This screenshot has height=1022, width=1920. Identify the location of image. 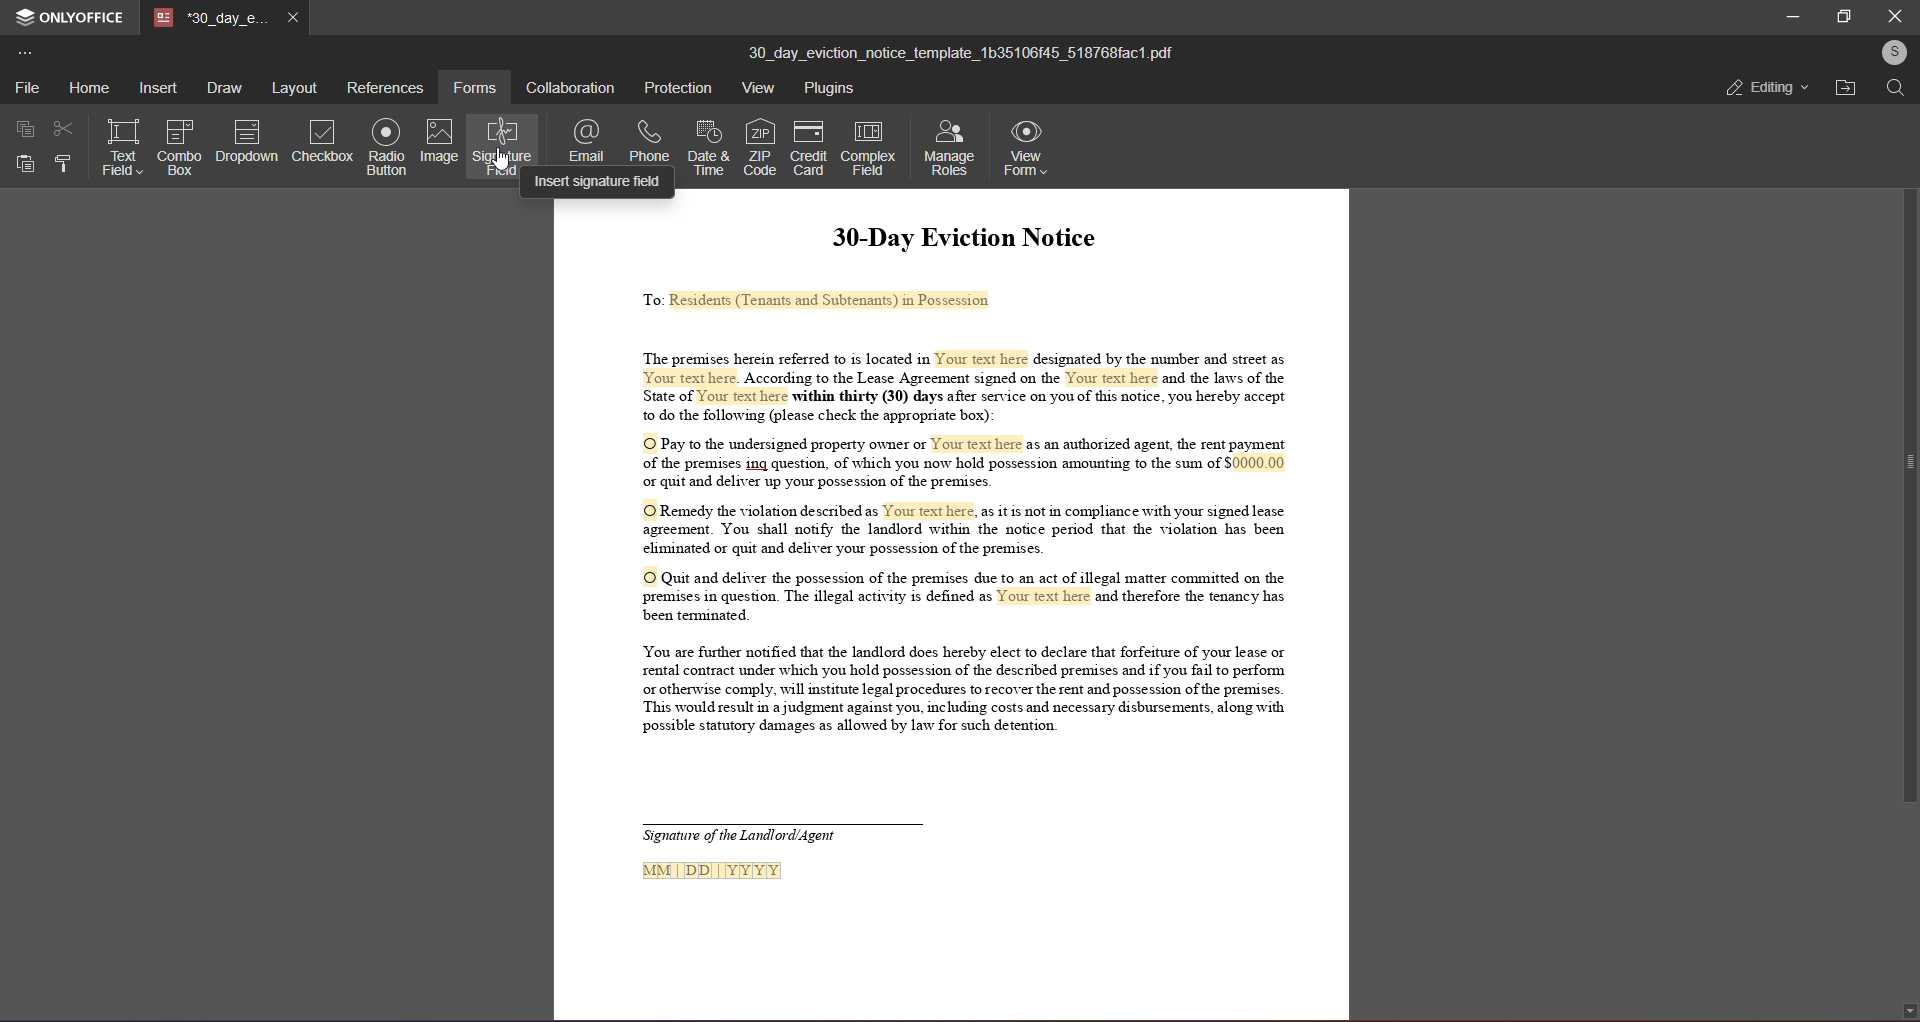
(441, 140).